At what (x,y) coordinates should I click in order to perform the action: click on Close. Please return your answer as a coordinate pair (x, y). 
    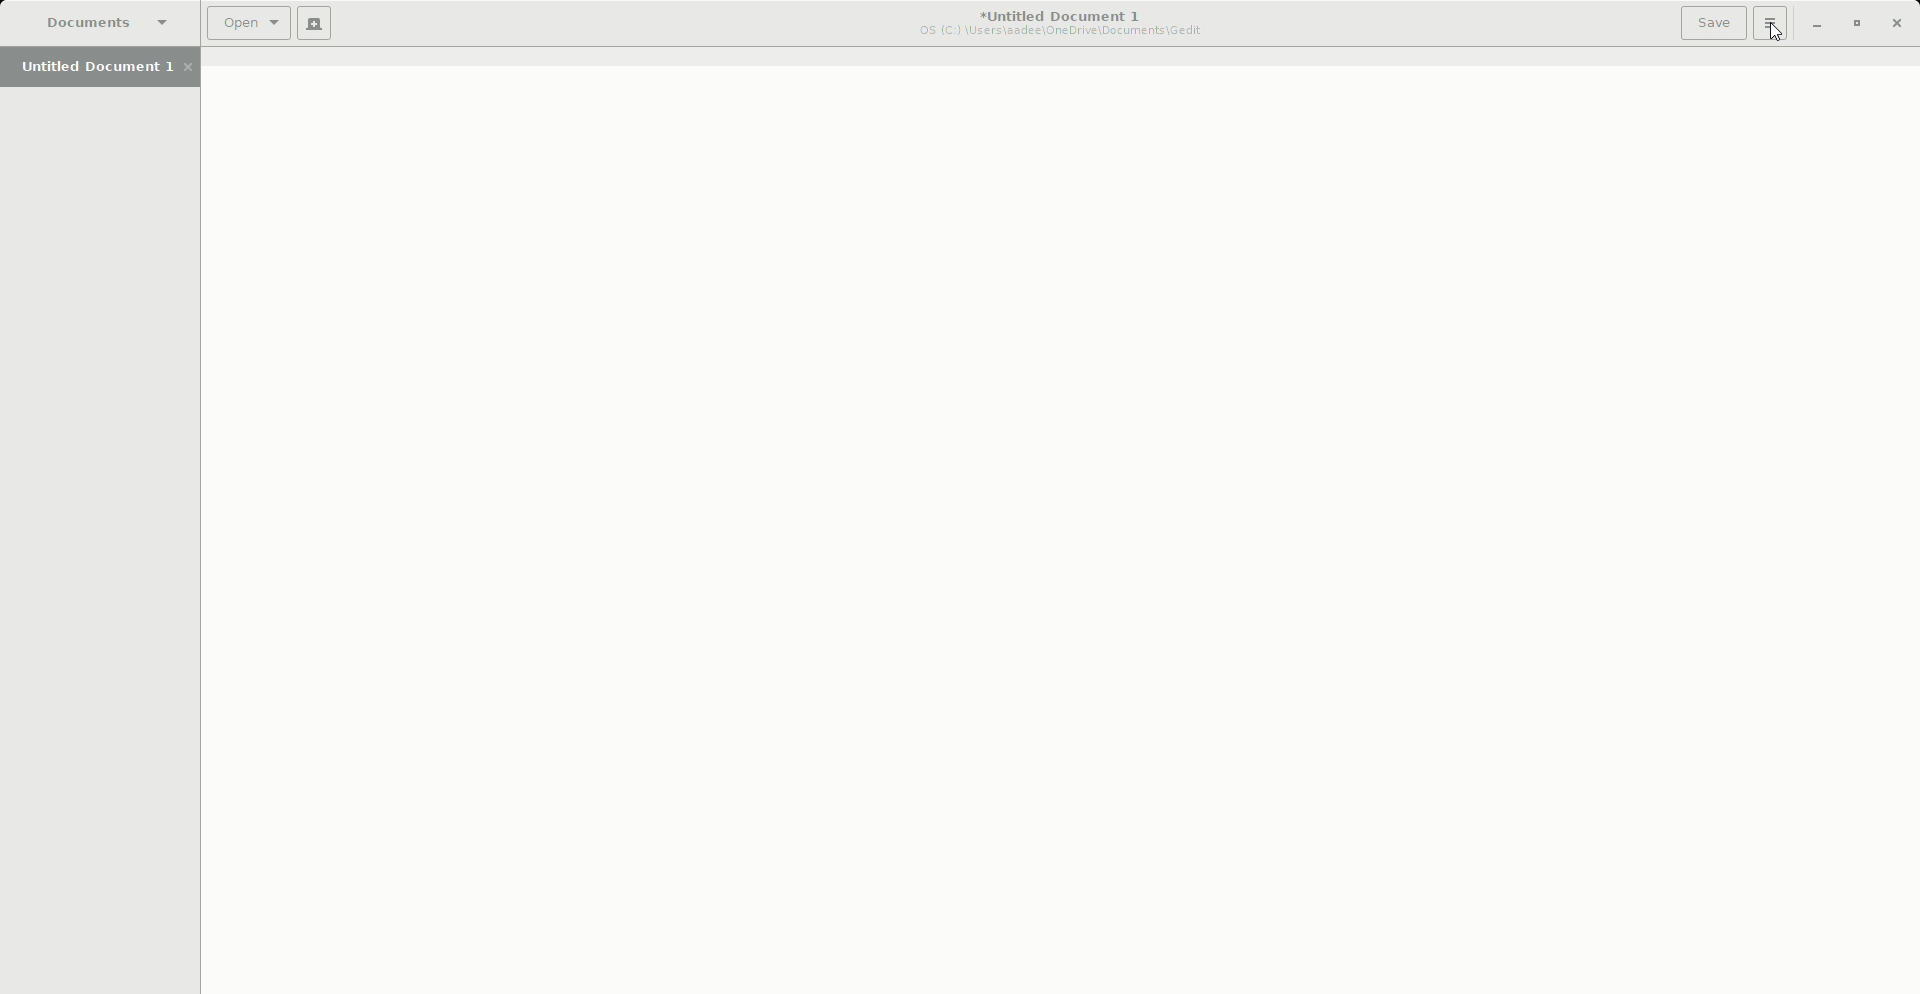
    Looking at the image, I should click on (1900, 22).